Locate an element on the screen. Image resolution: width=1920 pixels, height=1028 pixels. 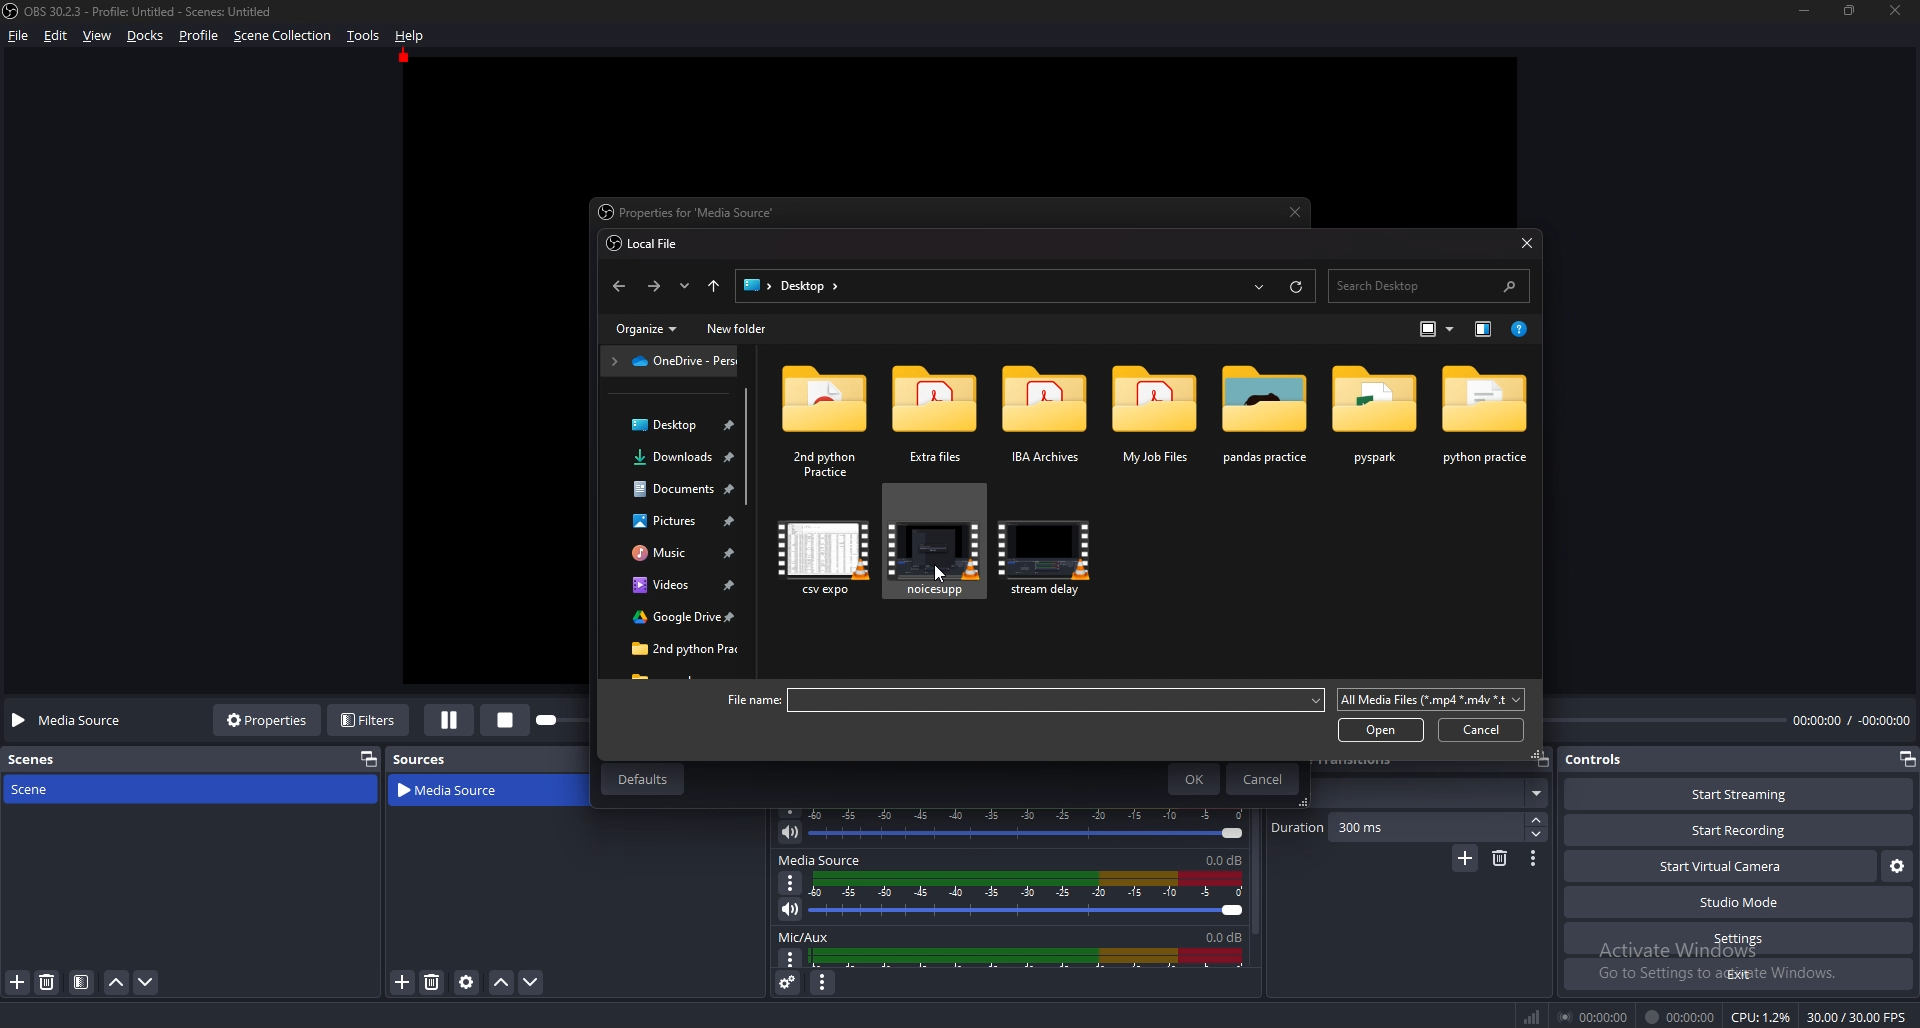
Open is located at coordinates (1381, 730).